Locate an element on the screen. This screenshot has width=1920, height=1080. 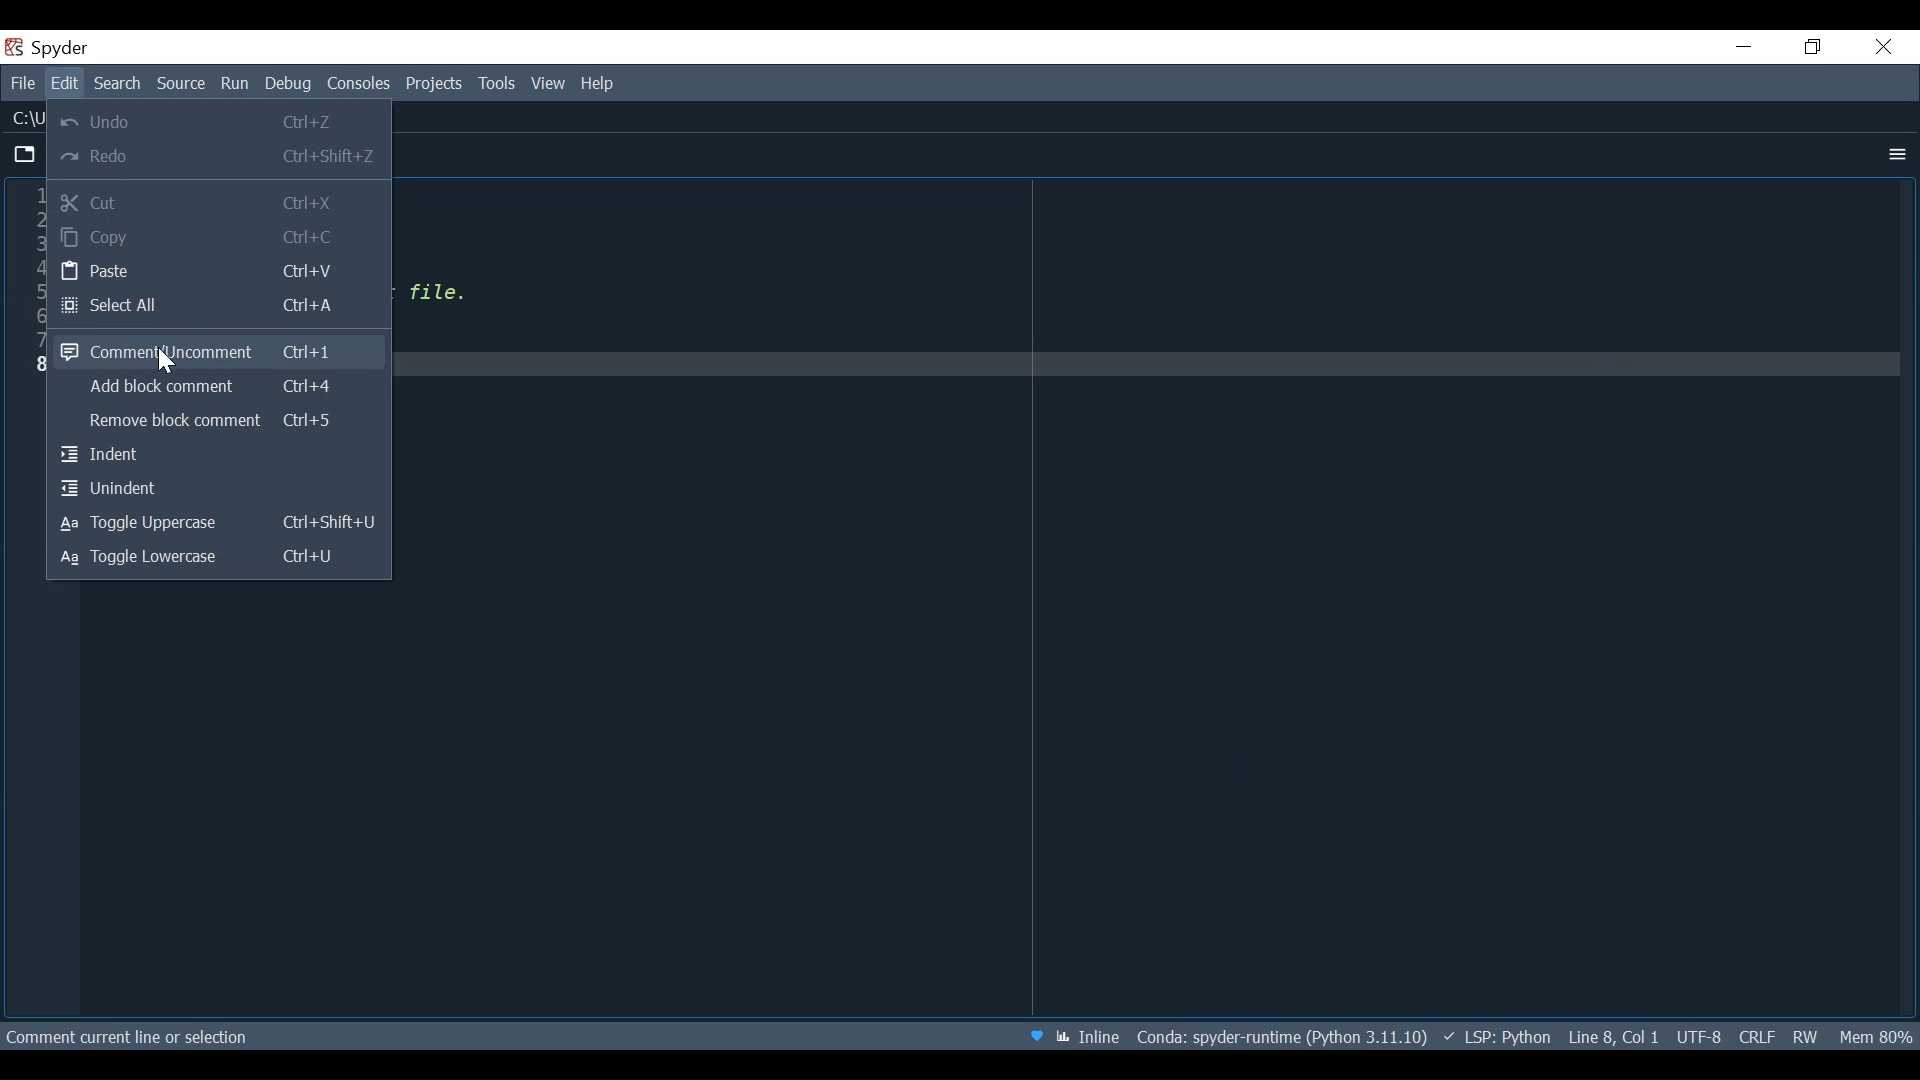
View is located at coordinates (548, 85).